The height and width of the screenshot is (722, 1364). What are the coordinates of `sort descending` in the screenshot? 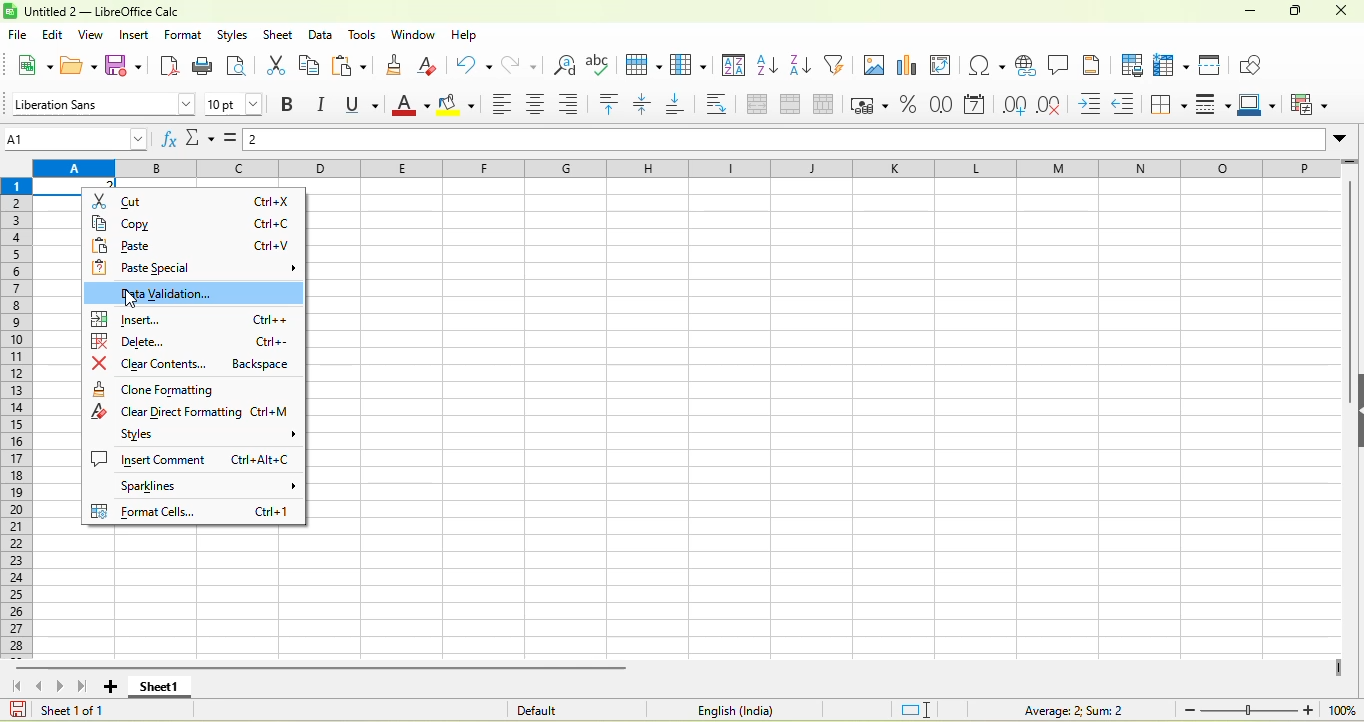 It's located at (805, 67).